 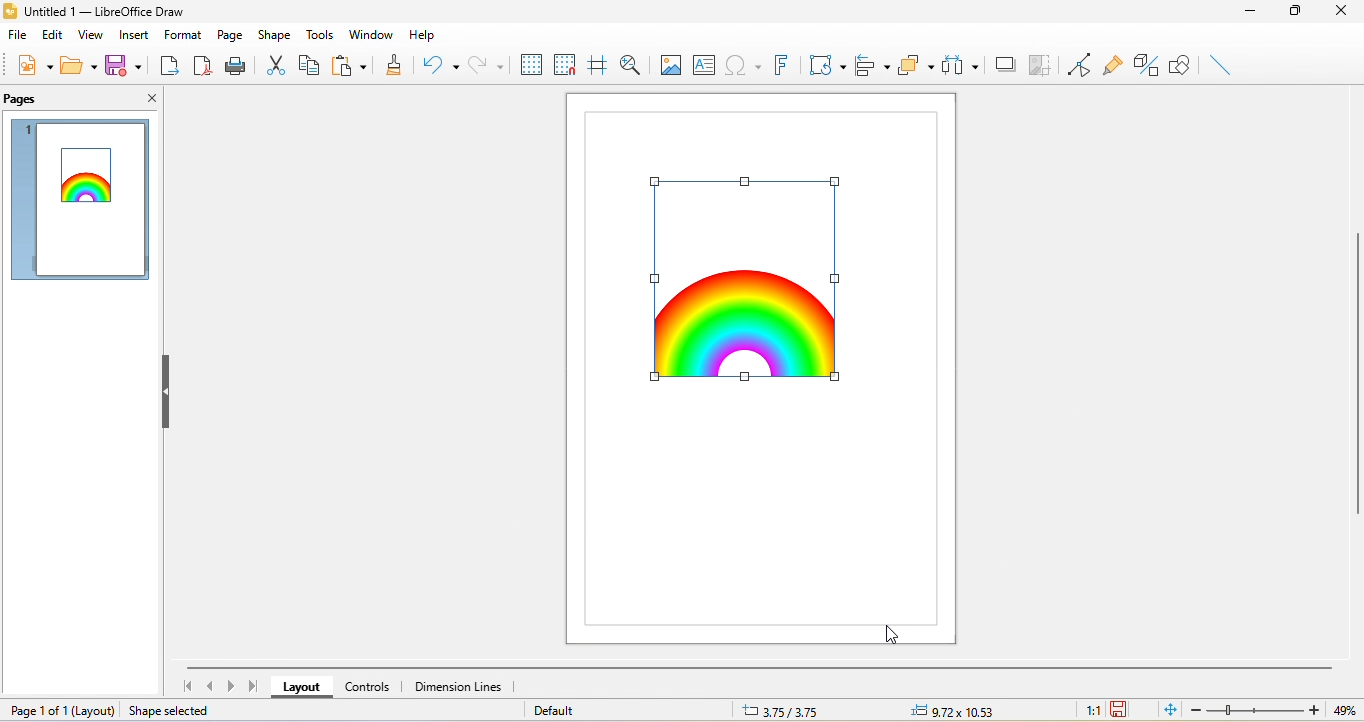 I want to click on insert line, so click(x=1216, y=63).